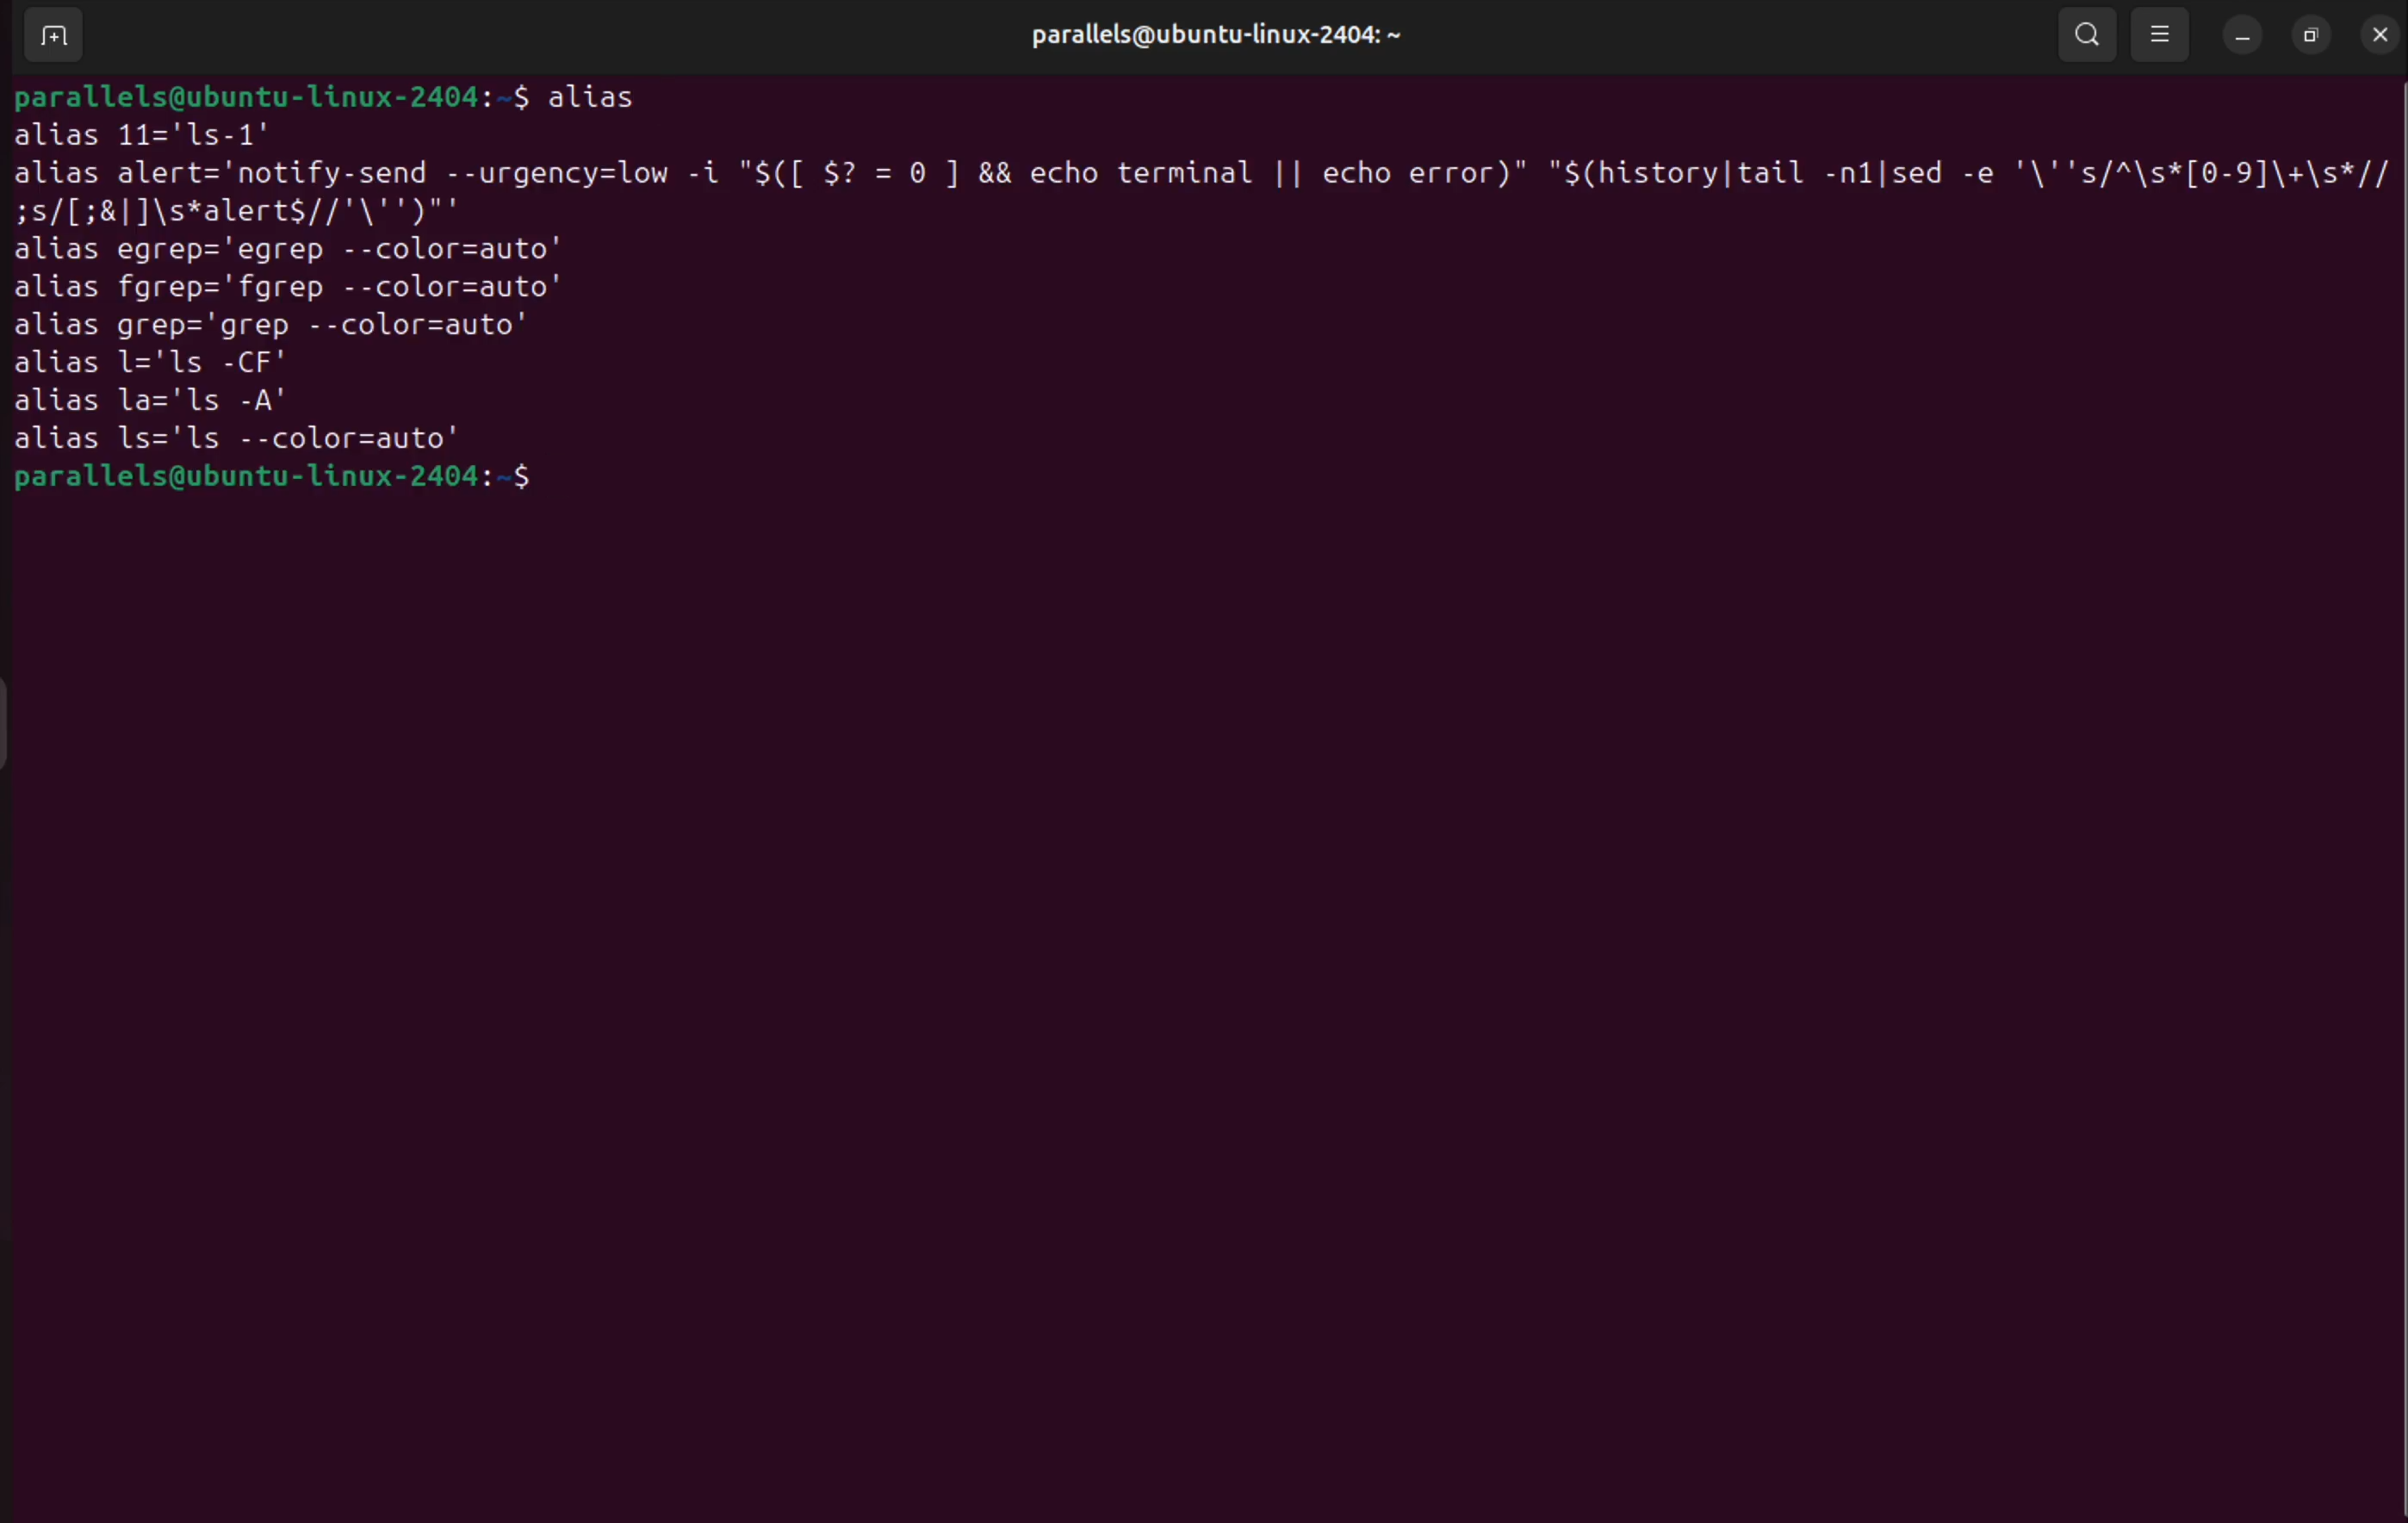 The height and width of the screenshot is (1523, 2408). What do you see at coordinates (593, 96) in the screenshot?
I see `alias` at bounding box center [593, 96].